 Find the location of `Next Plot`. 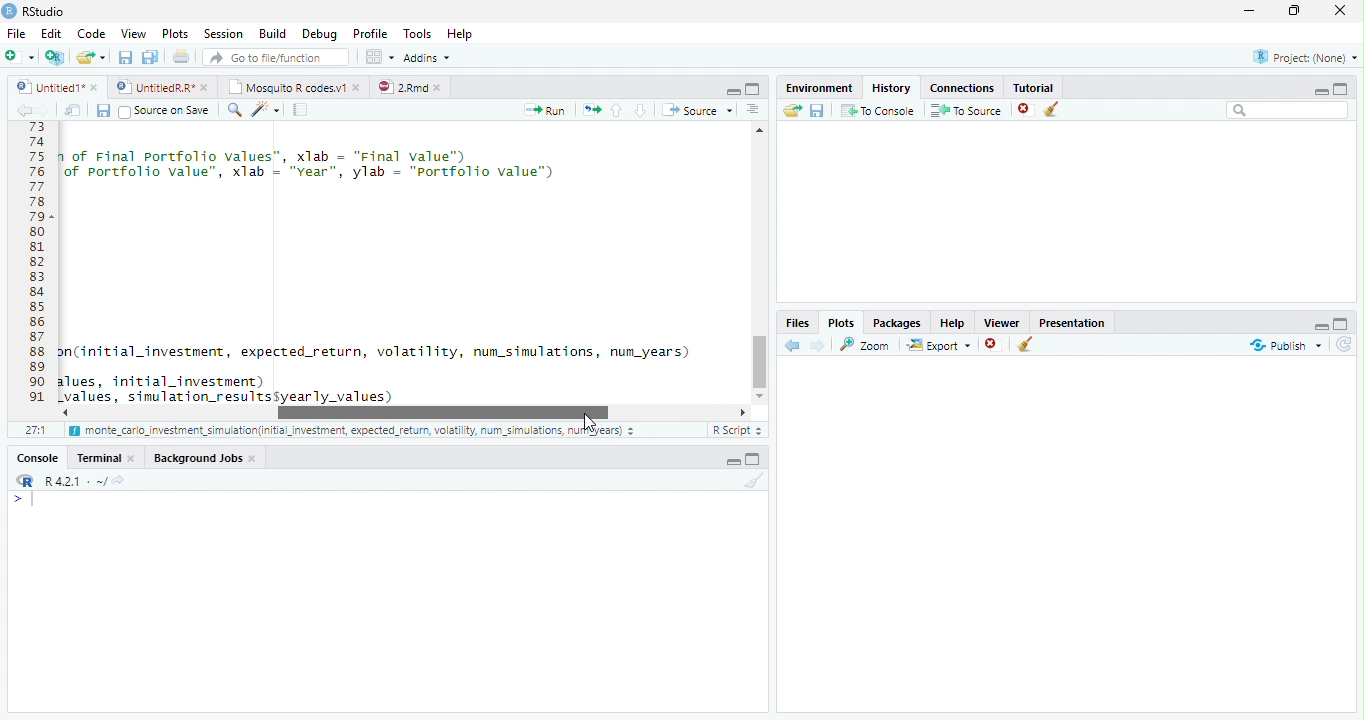

Next Plot is located at coordinates (818, 345).